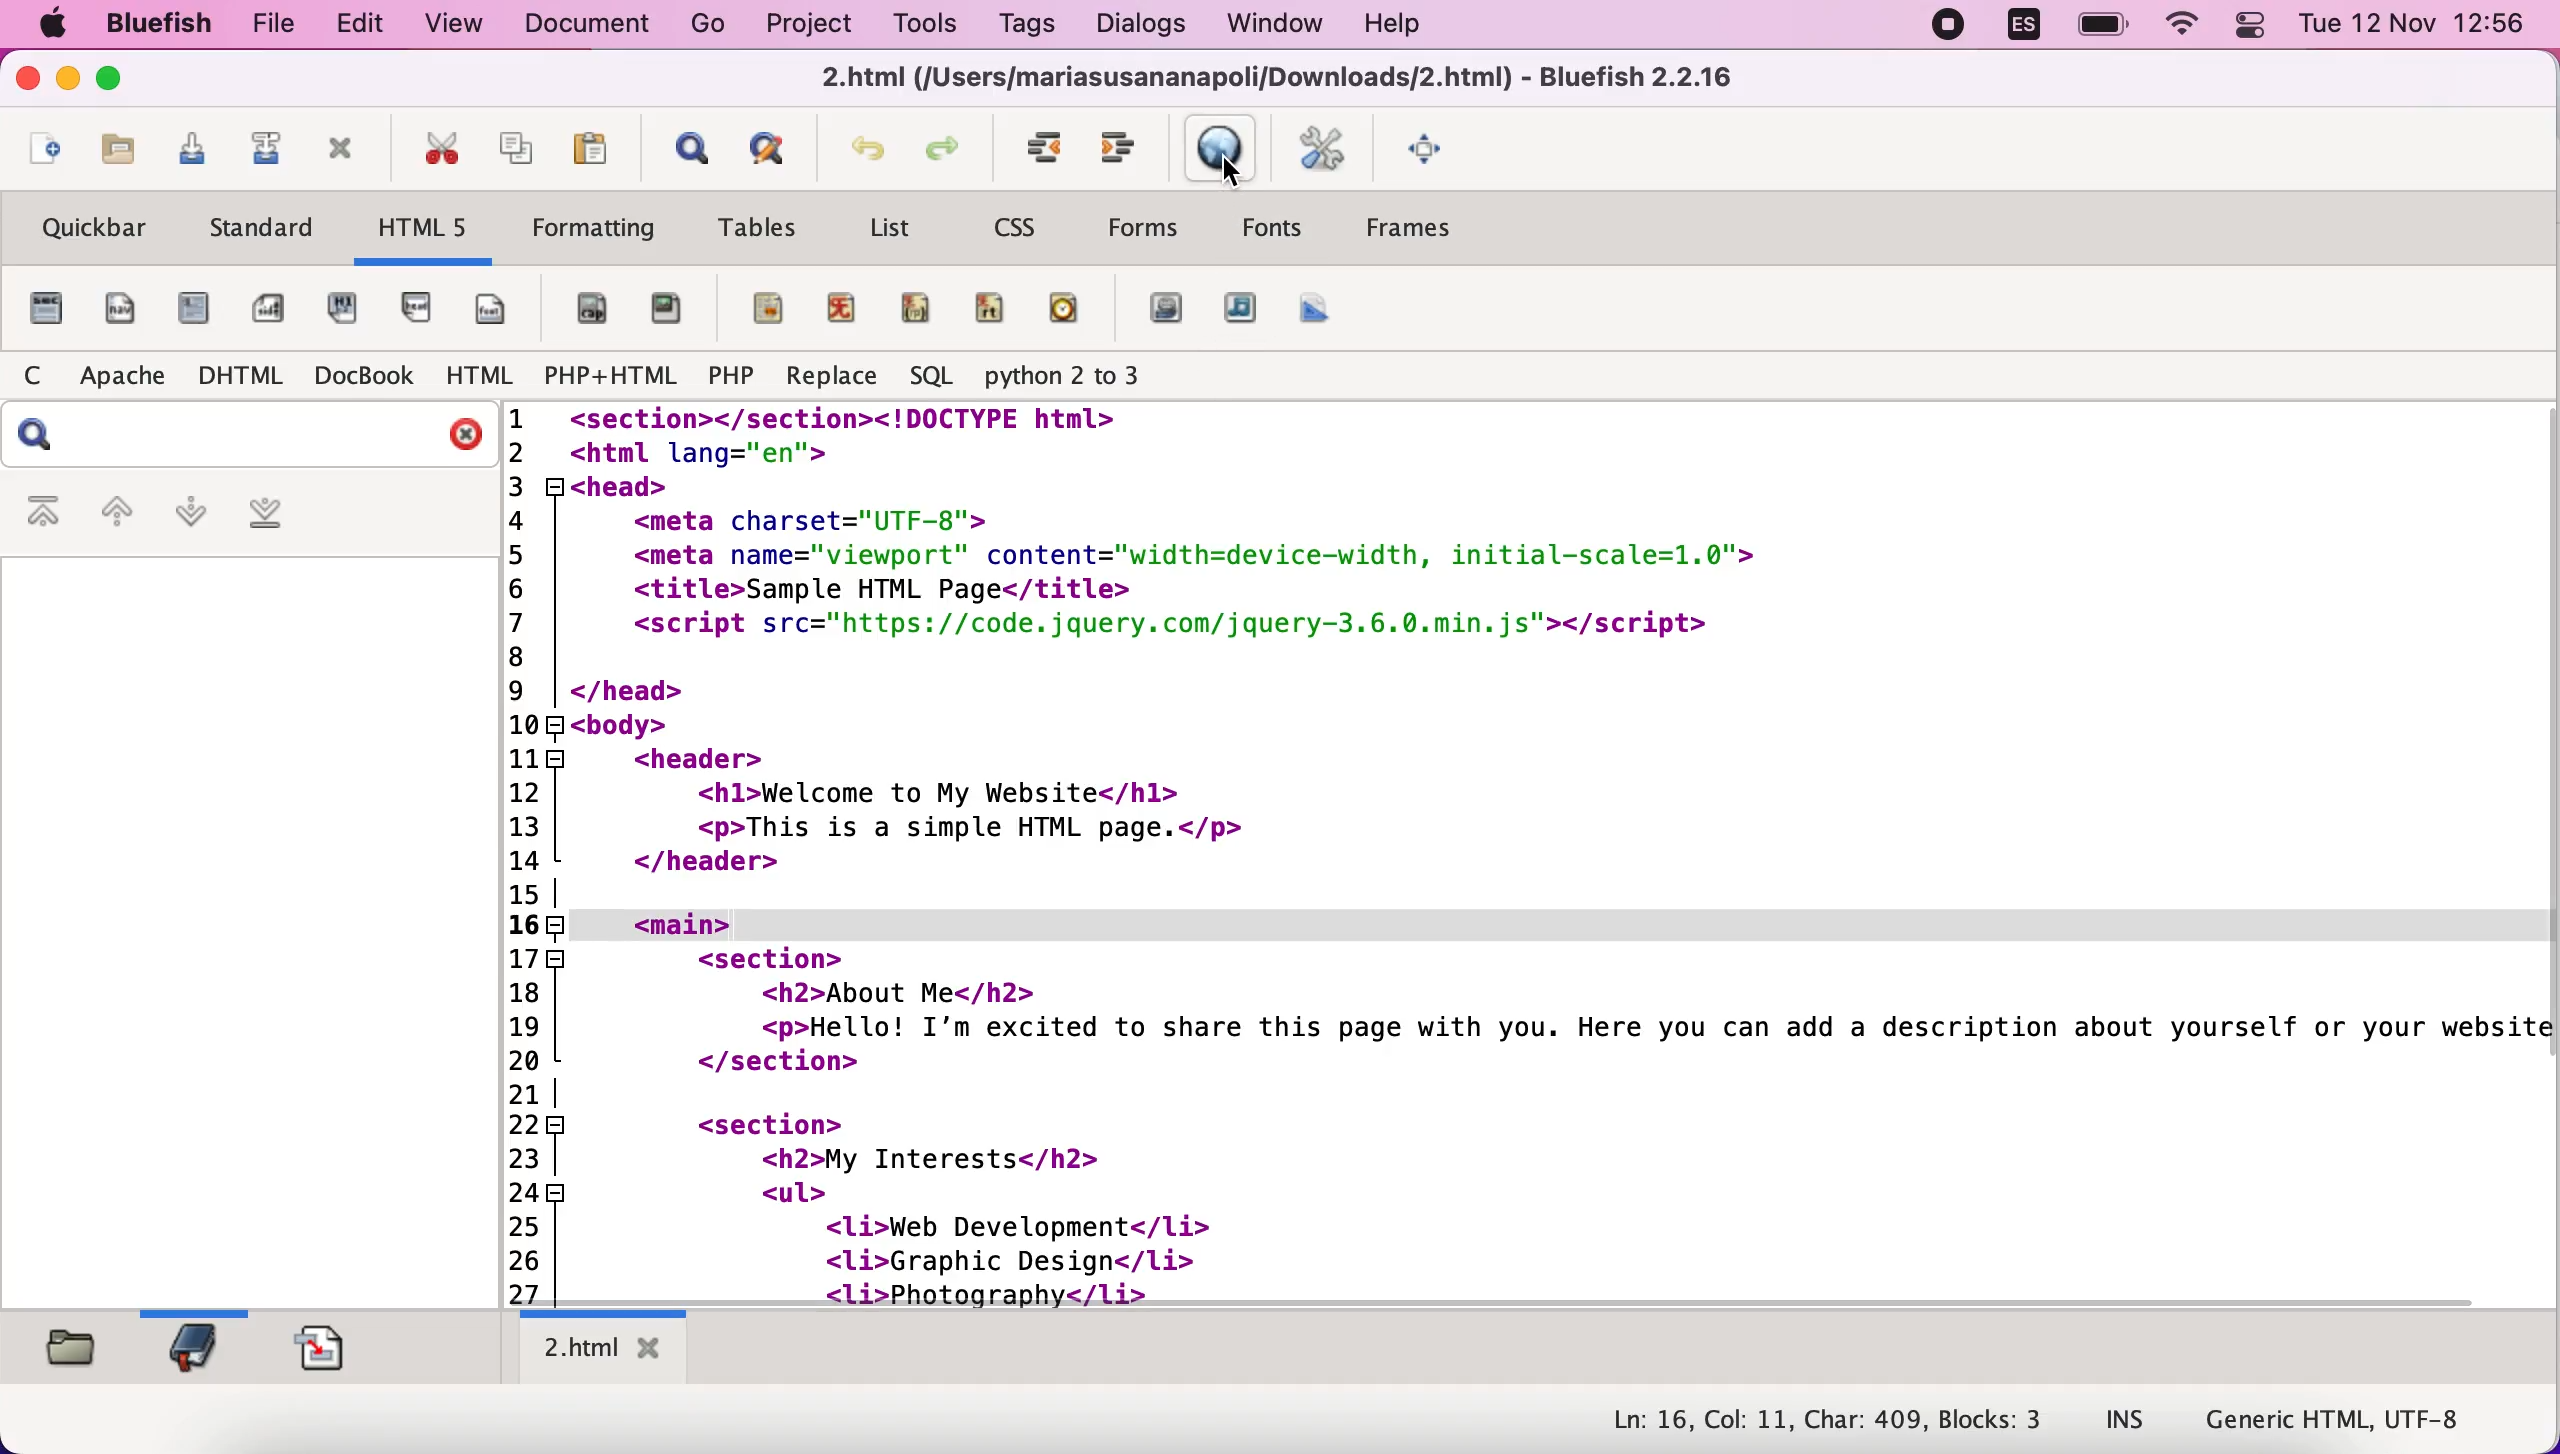 The image size is (2560, 1454). I want to click on apache, so click(119, 378).